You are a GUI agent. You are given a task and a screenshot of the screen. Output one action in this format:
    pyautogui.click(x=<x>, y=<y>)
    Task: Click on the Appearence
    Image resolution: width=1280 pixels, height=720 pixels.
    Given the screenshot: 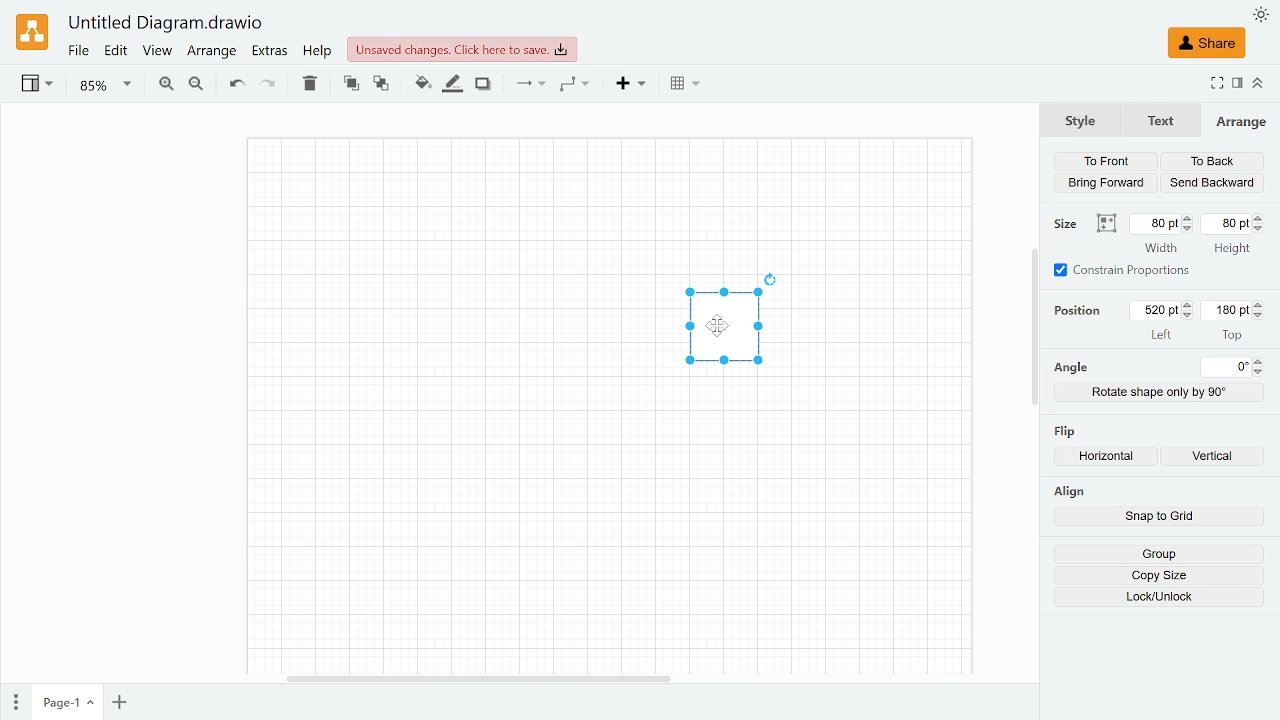 What is the action you would take?
    pyautogui.click(x=1261, y=15)
    